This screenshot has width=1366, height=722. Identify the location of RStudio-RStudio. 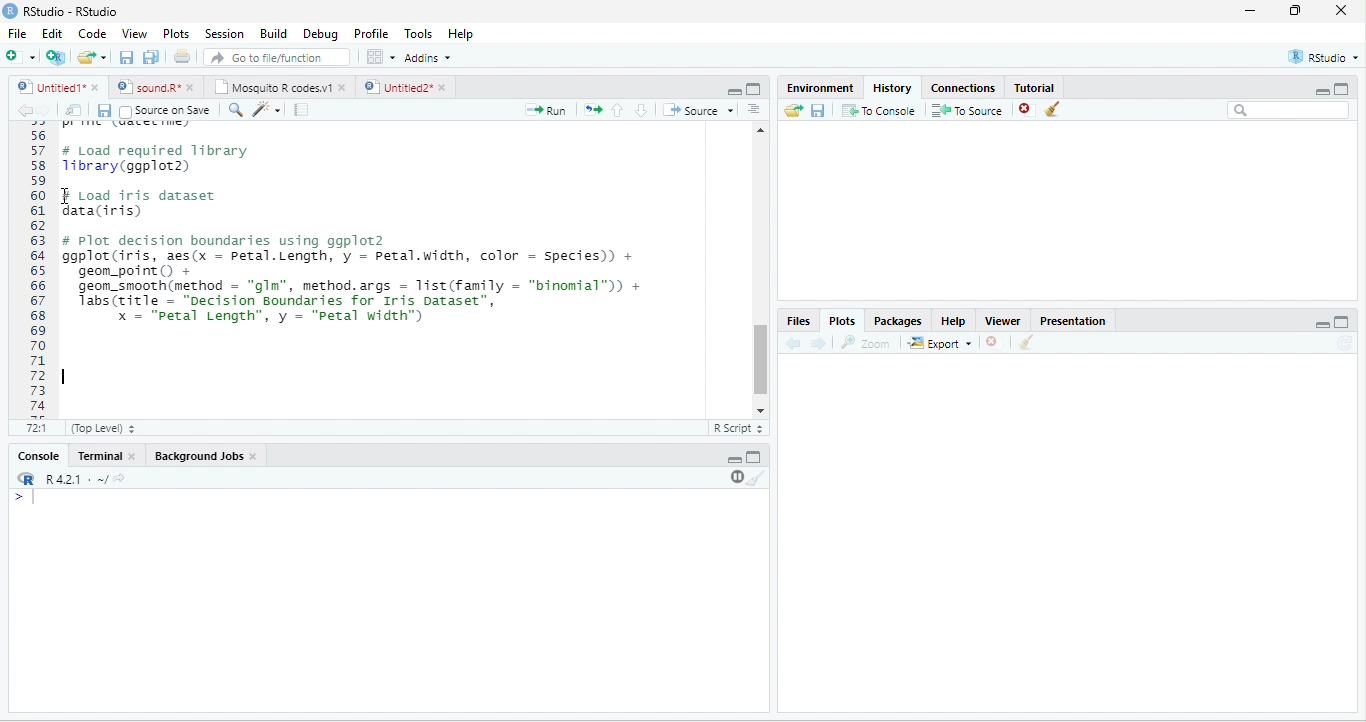
(72, 11).